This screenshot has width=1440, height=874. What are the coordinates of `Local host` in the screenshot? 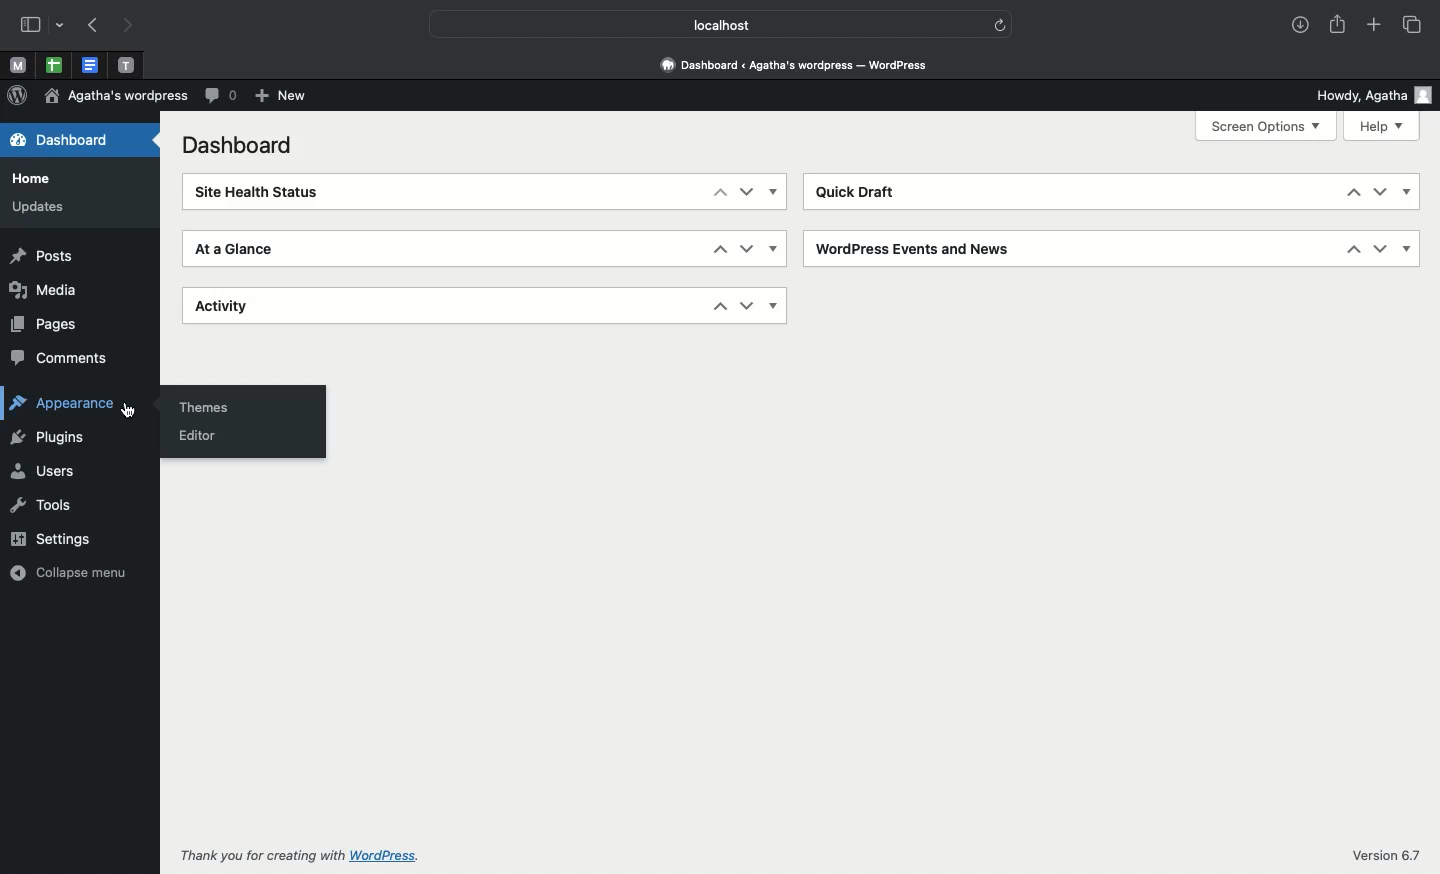 It's located at (706, 24).